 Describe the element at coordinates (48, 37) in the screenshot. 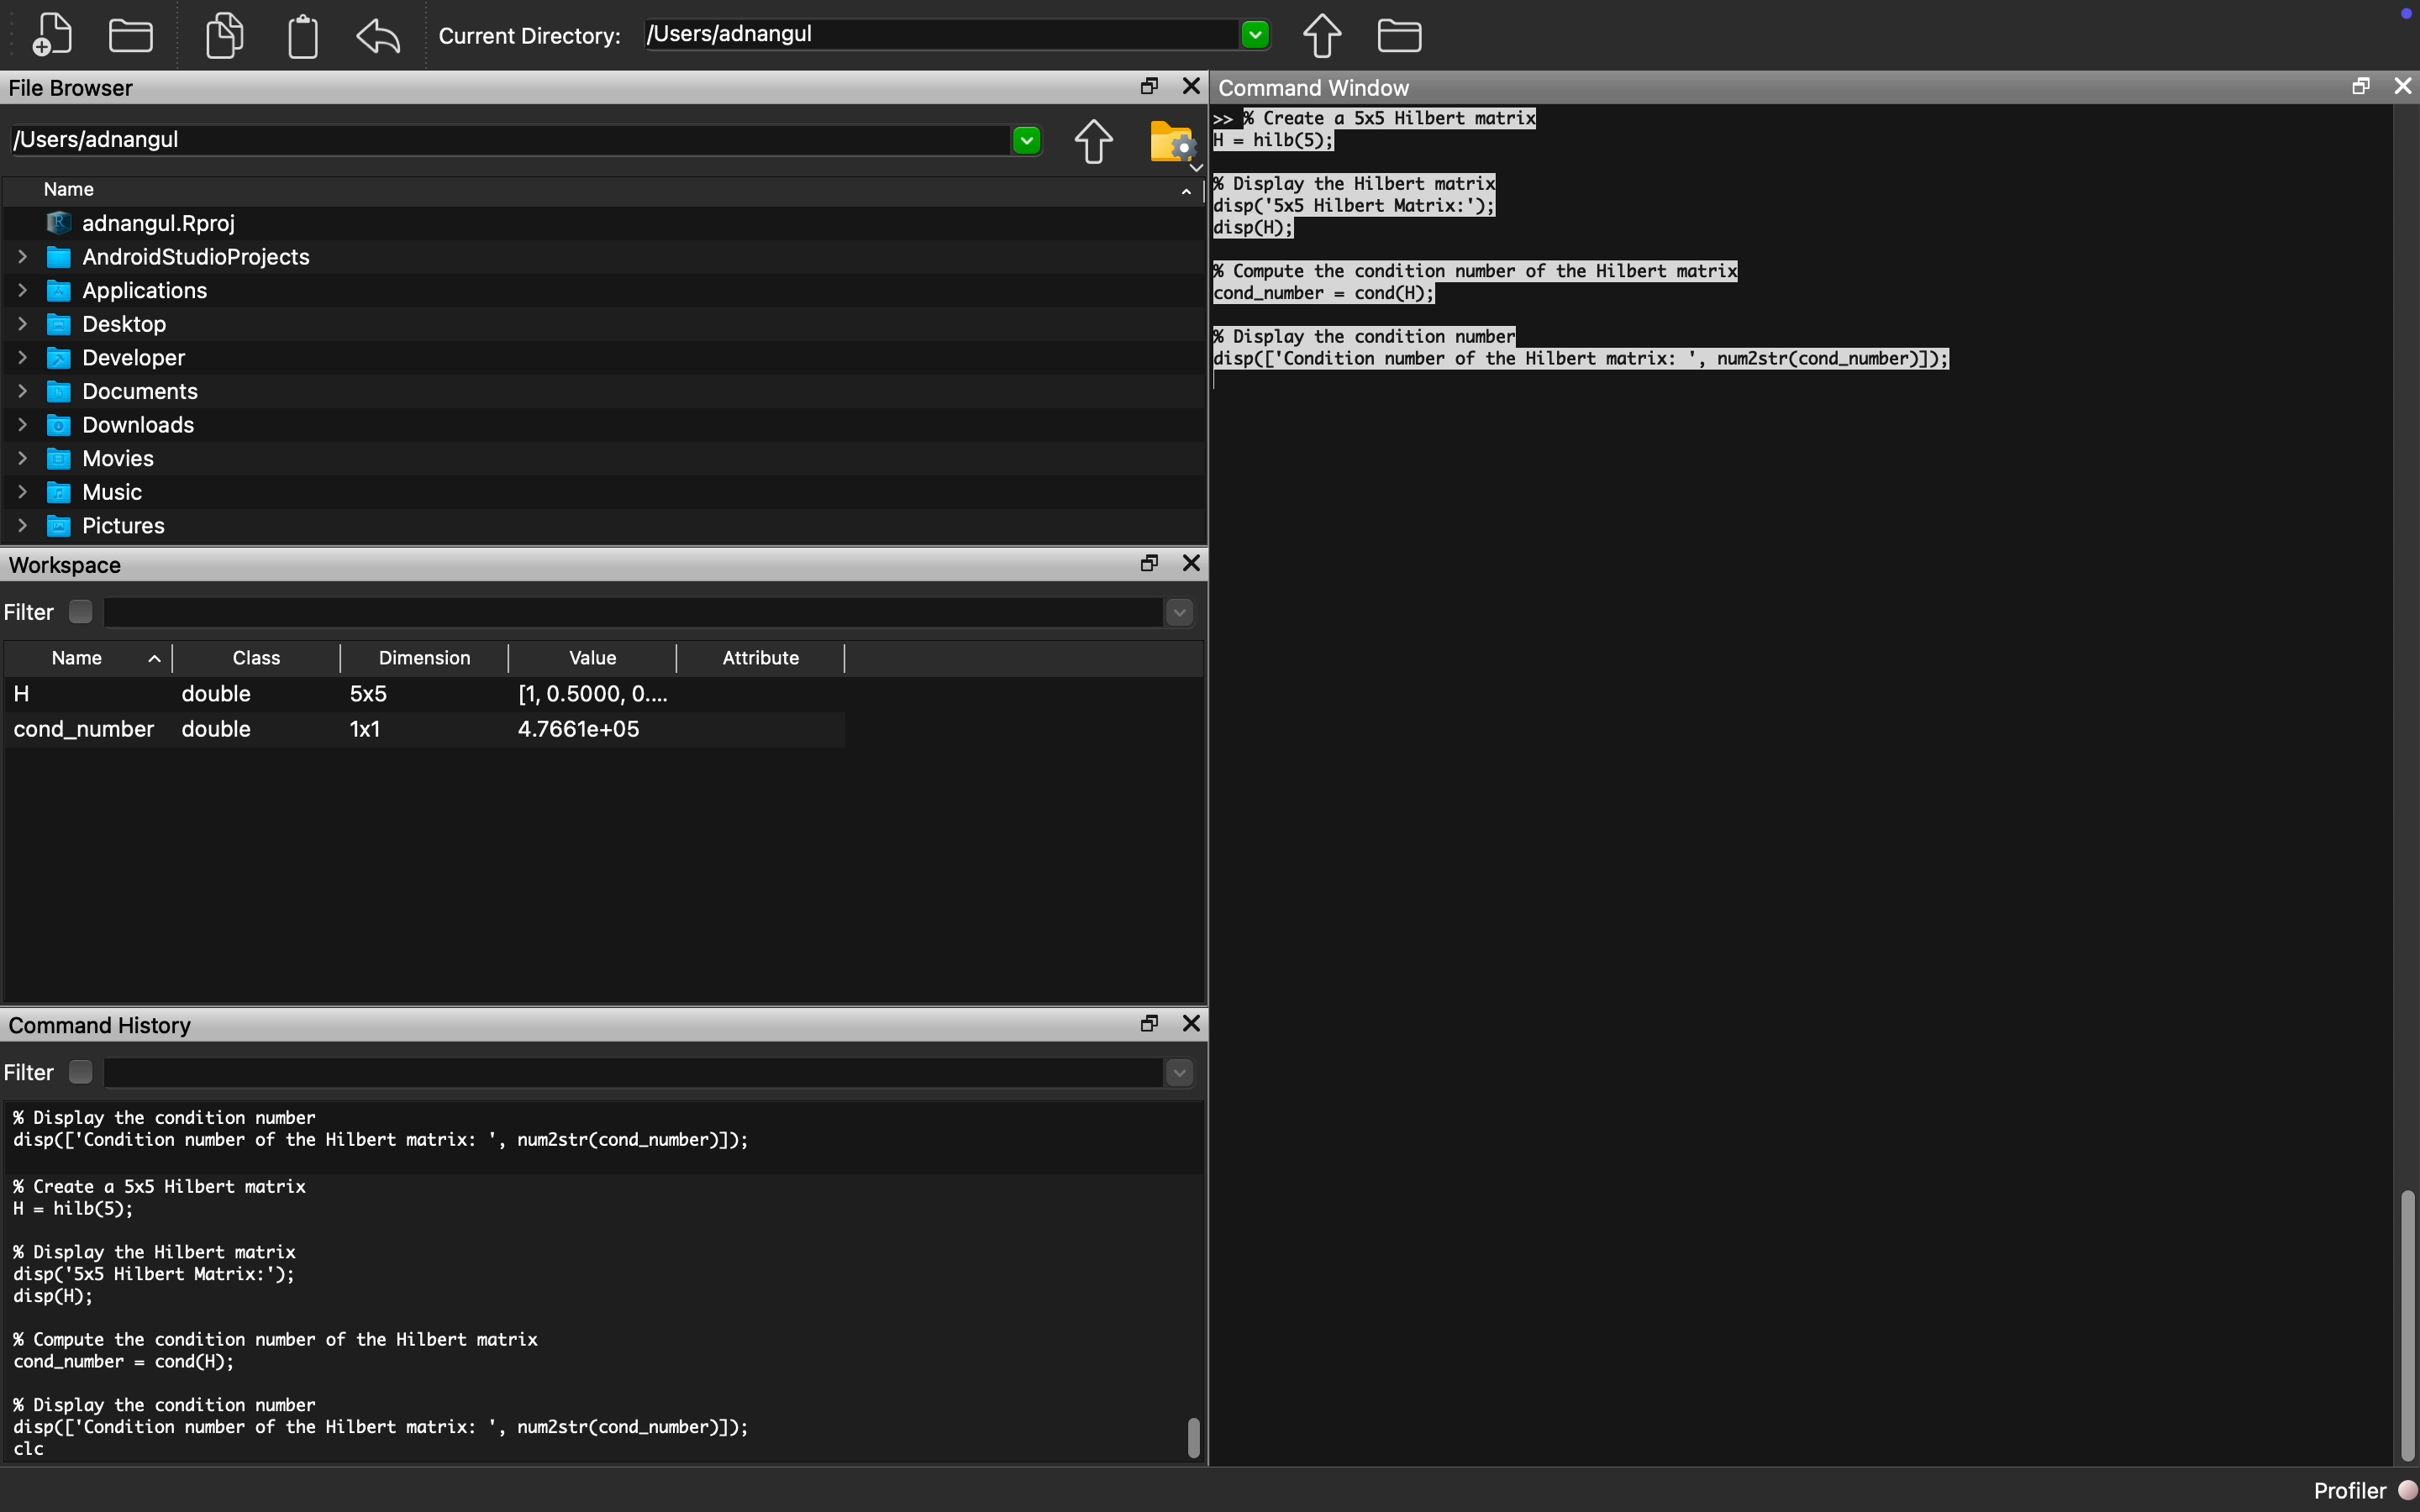

I see `New File` at that location.